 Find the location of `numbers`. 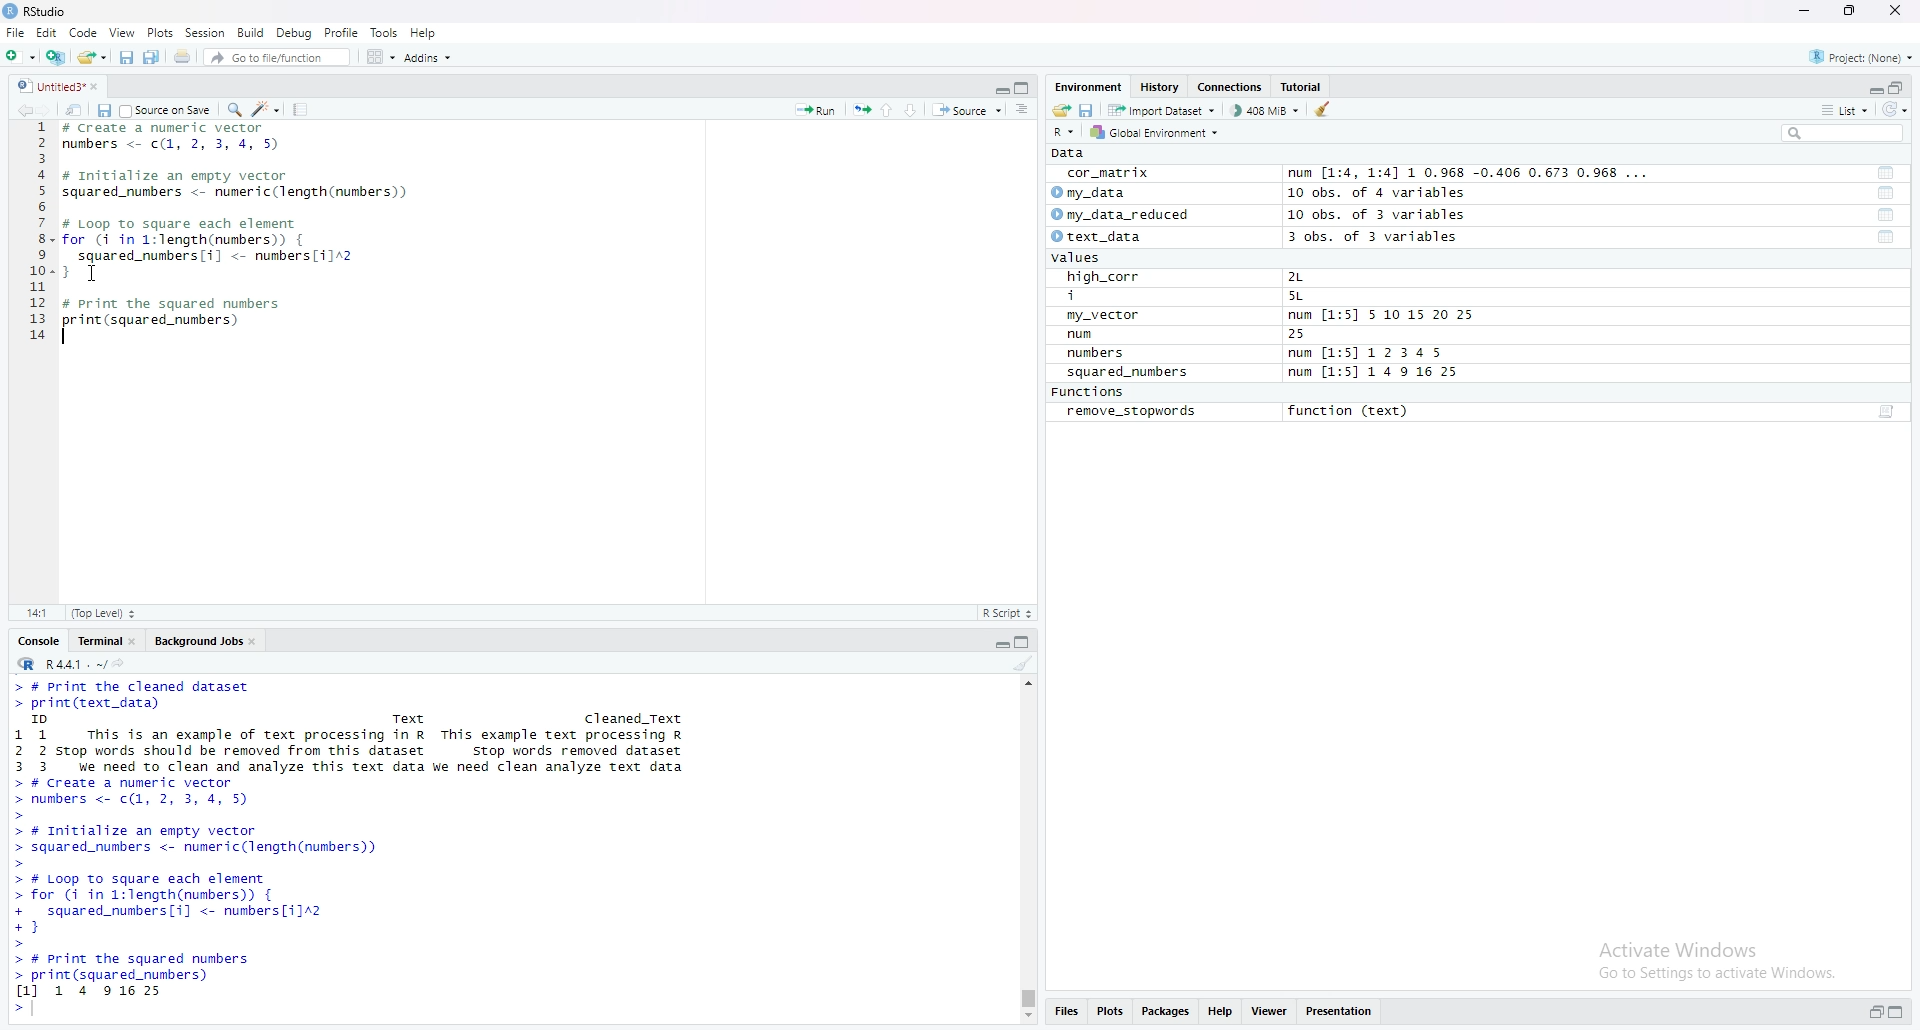

numbers is located at coordinates (1100, 354).